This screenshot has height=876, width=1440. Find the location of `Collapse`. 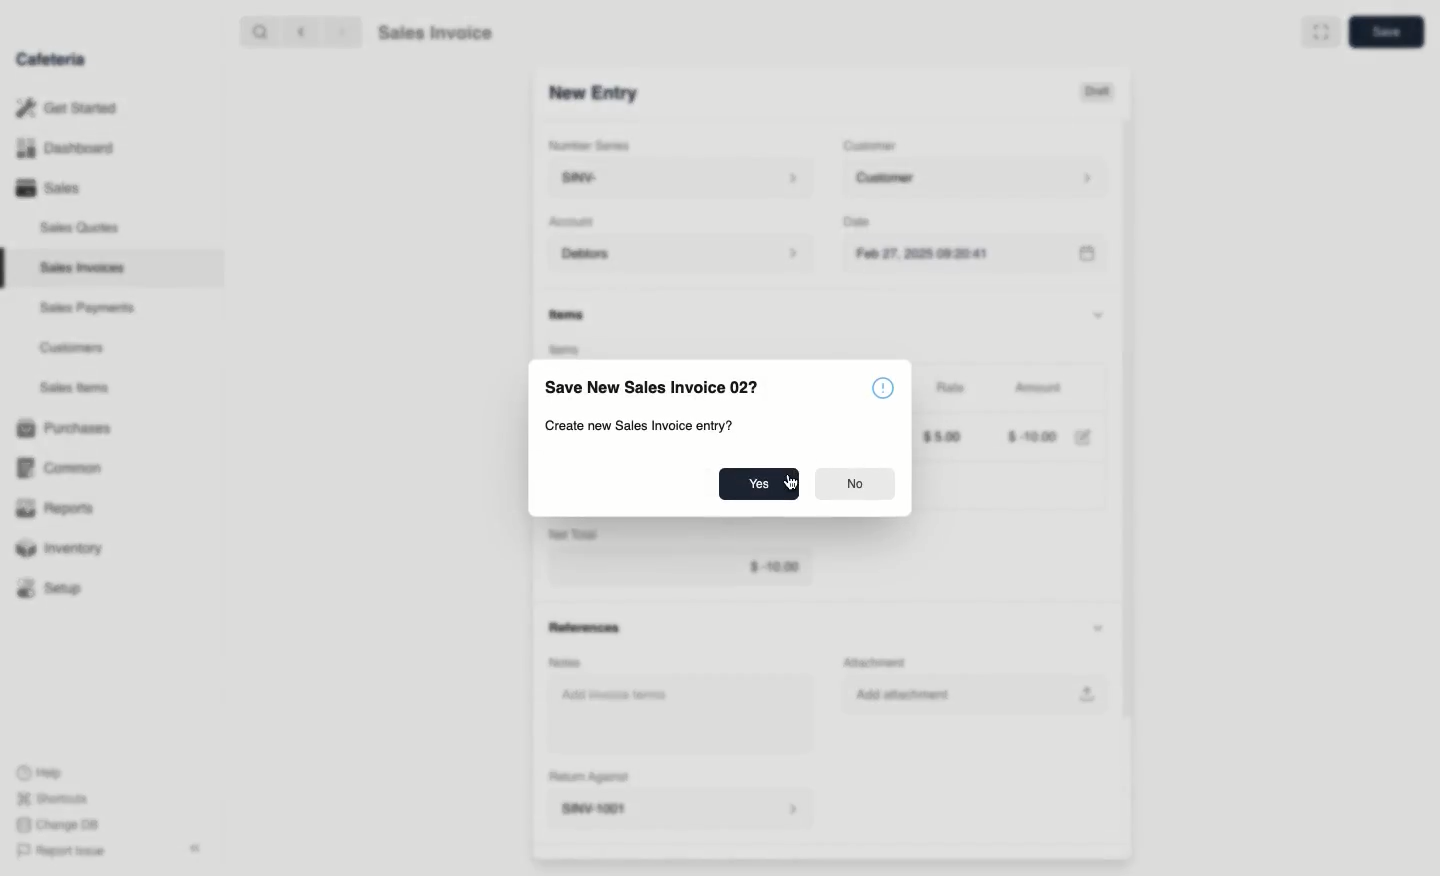

Collapse is located at coordinates (197, 848).